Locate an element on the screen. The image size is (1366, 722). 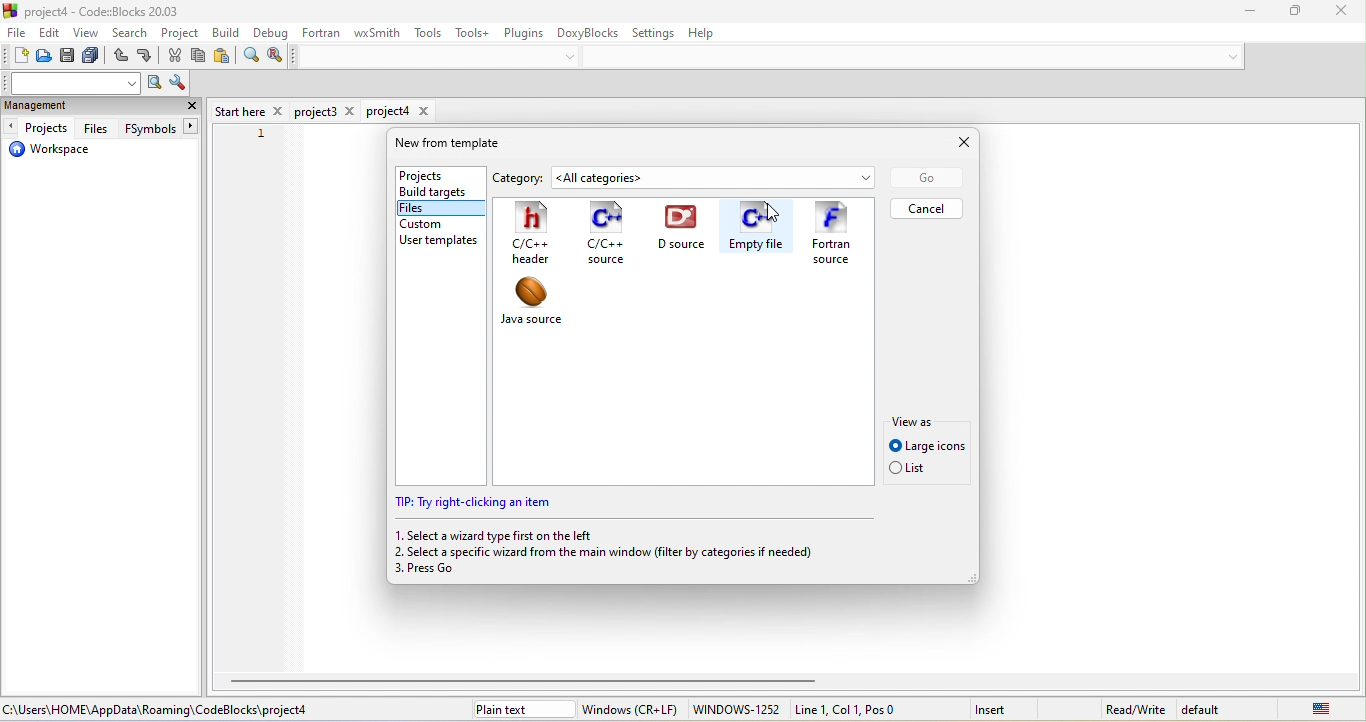
projects is located at coordinates (434, 173).